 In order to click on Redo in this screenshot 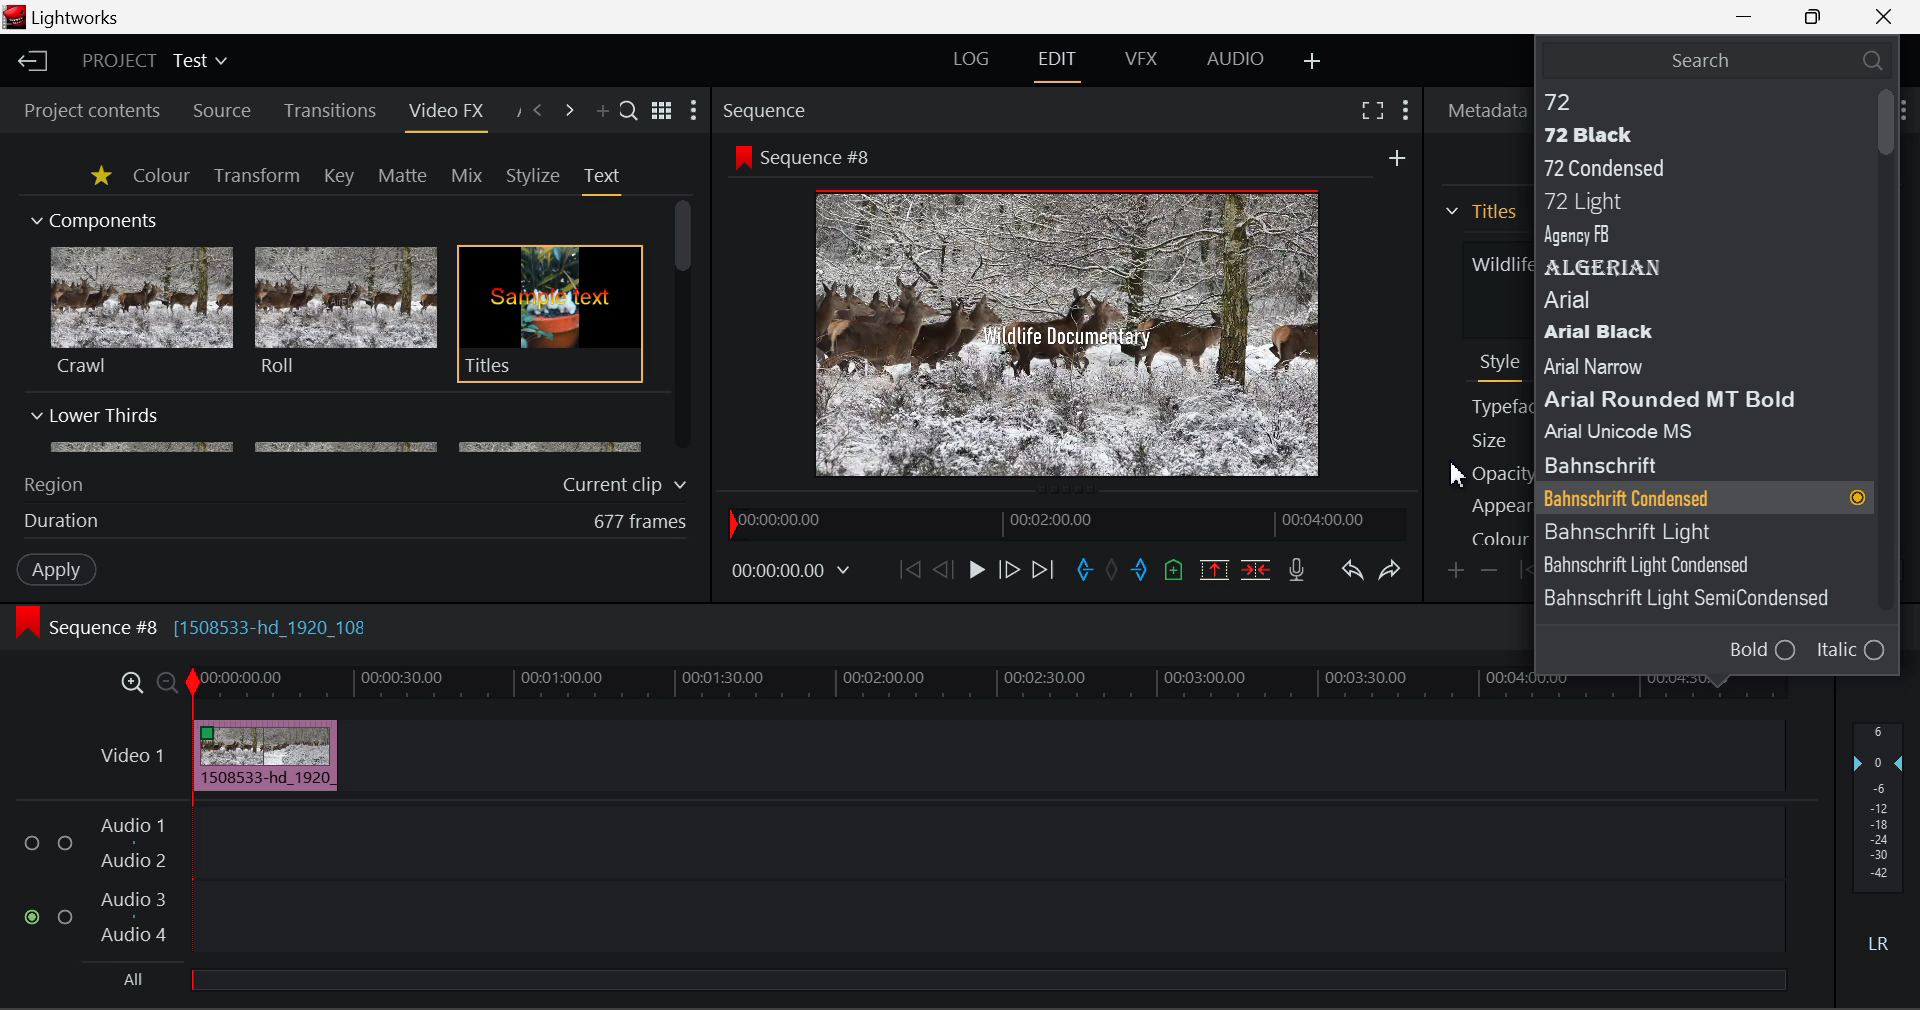, I will do `click(1392, 570)`.